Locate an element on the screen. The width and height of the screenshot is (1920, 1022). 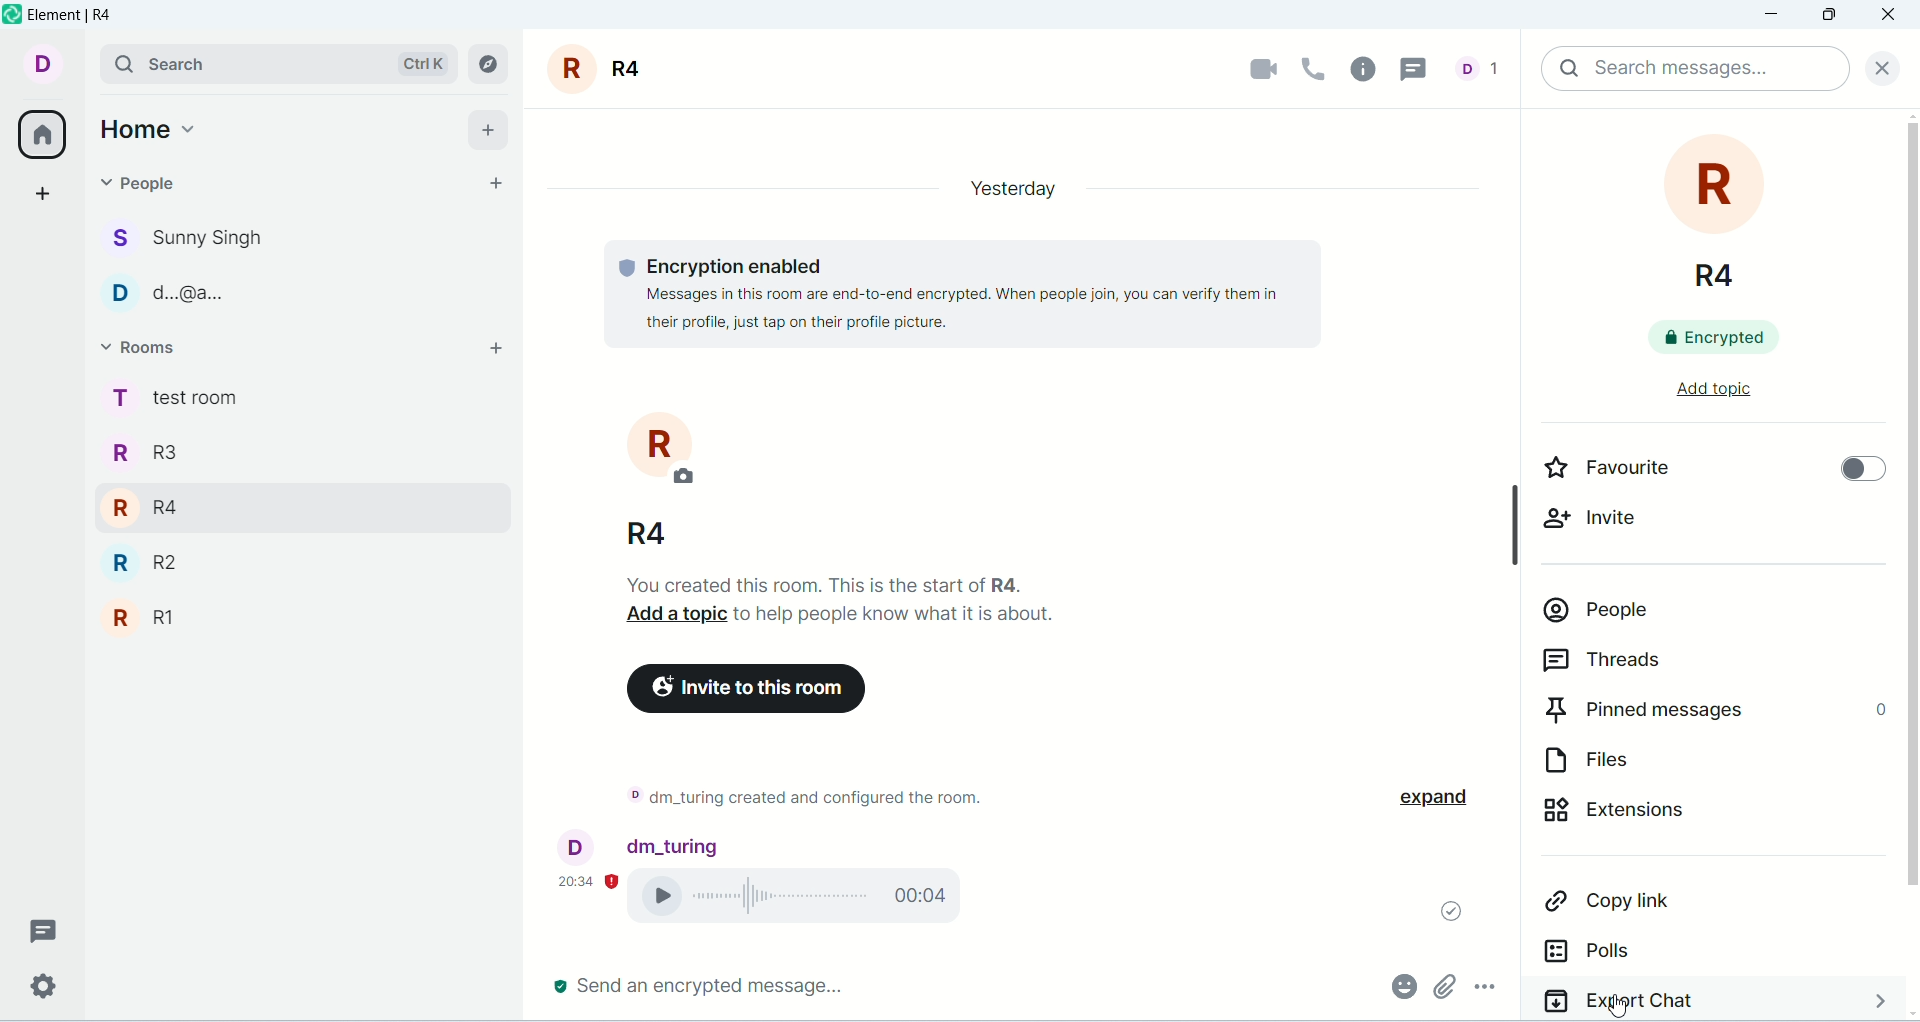
expand is located at coordinates (1448, 798).